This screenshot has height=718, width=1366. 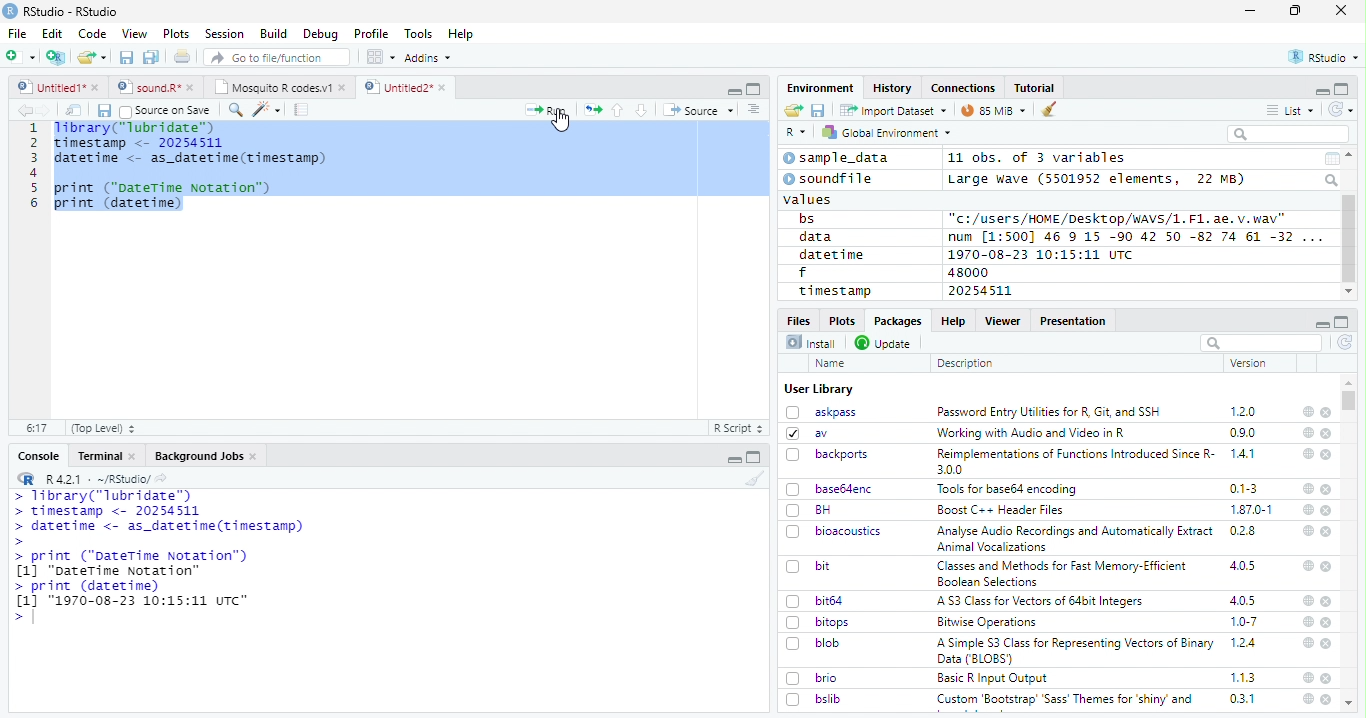 I want to click on Analyse Audio Recordings and Automatically ExtractAnimal Vocalizations, so click(x=1071, y=538).